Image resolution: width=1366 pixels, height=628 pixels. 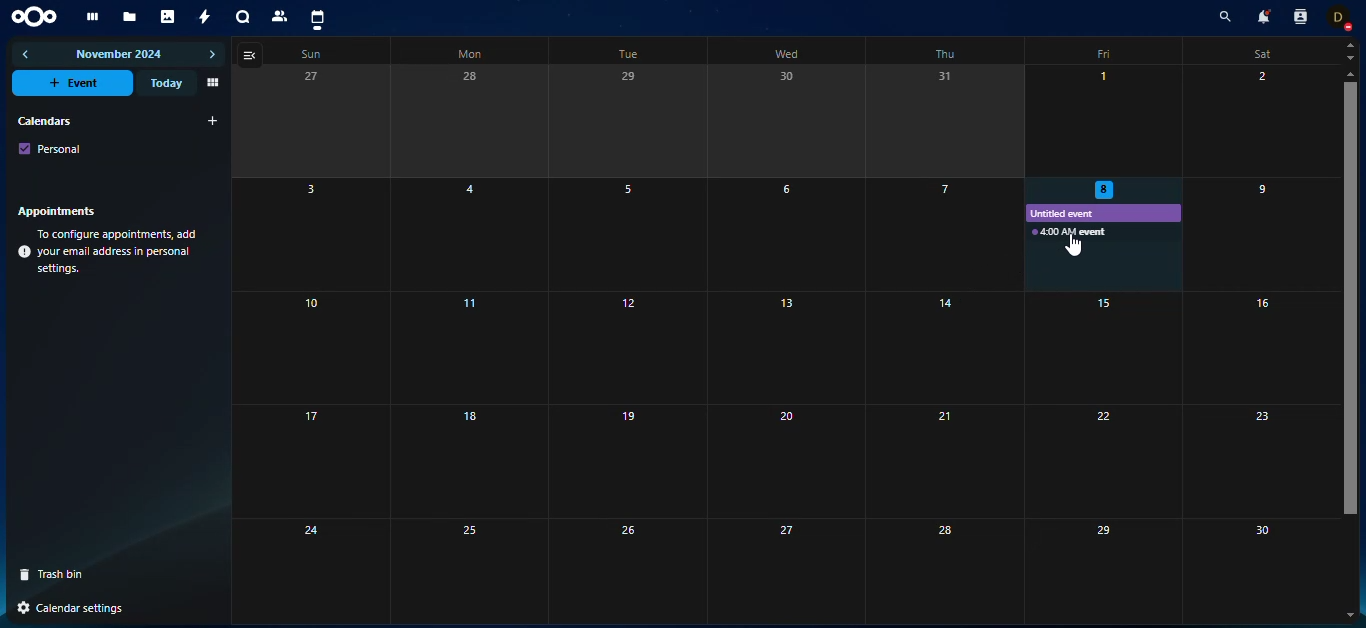 I want to click on contact, so click(x=1299, y=17).